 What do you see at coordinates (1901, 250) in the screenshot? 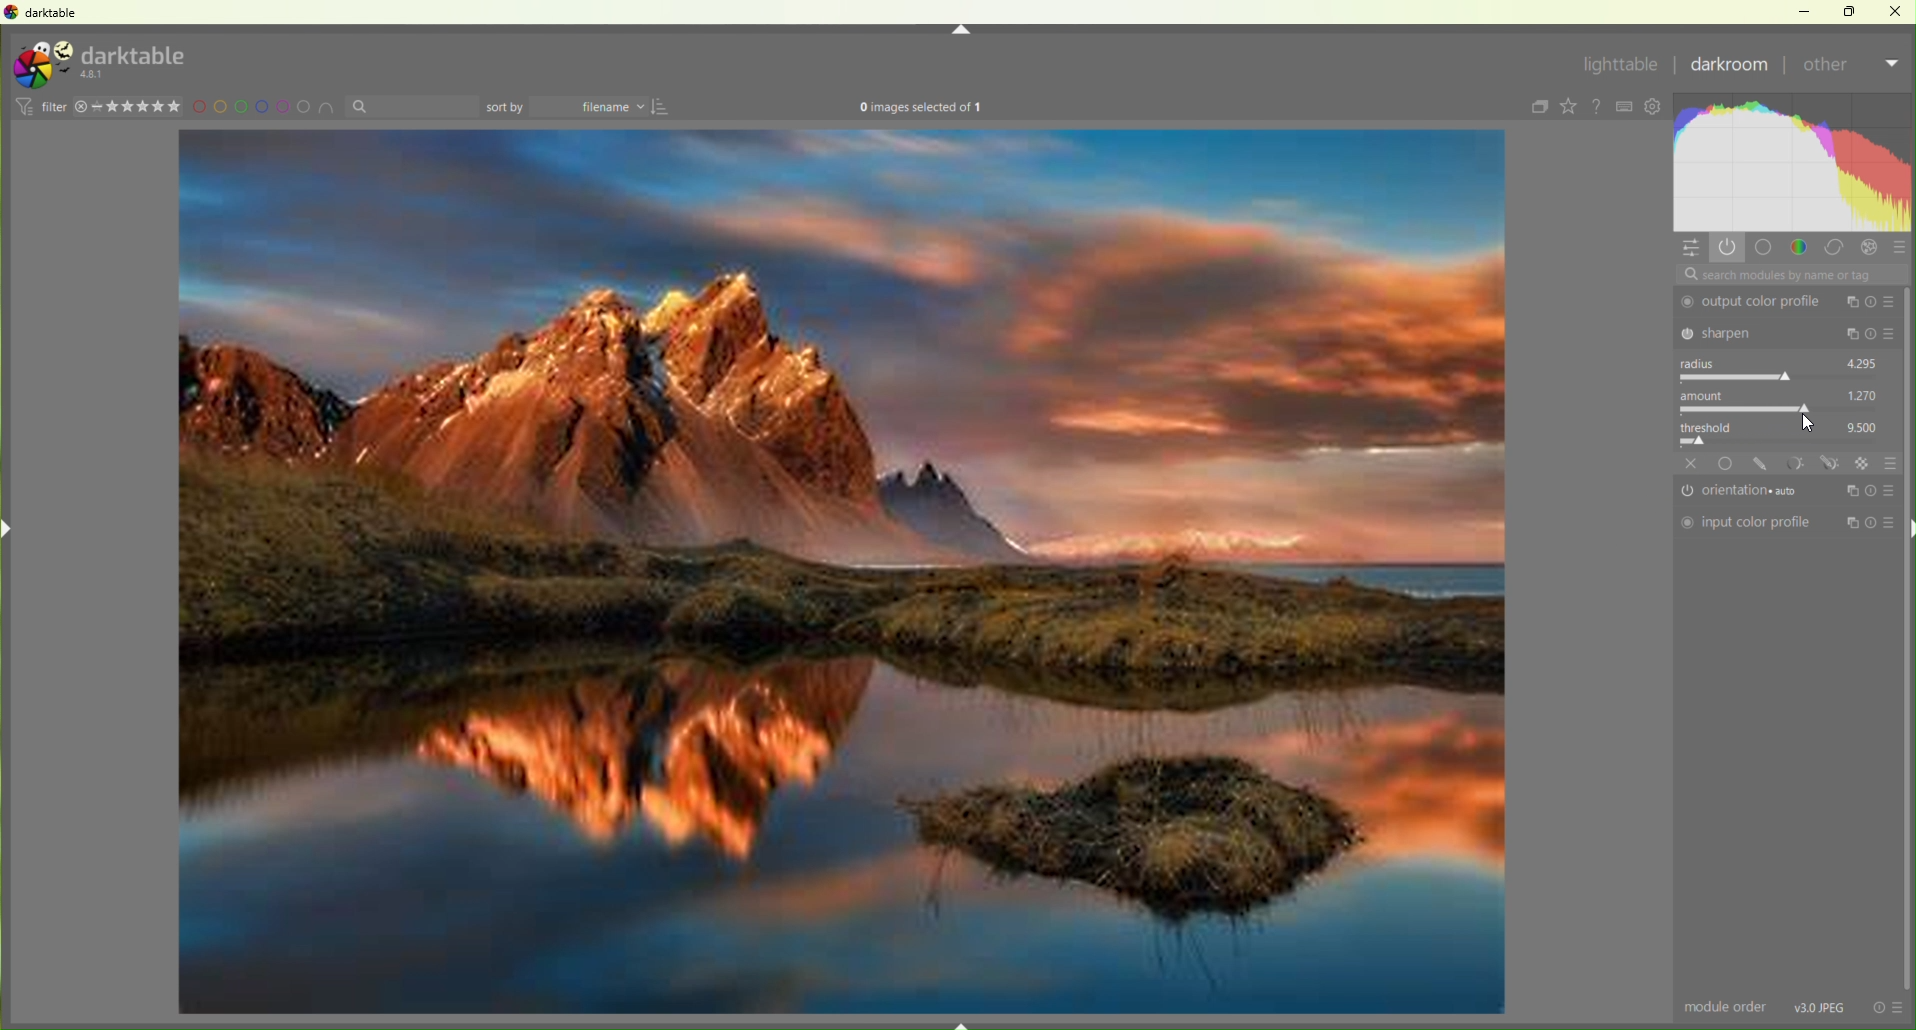
I see `Presets ` at bounding box center [1901, 250].